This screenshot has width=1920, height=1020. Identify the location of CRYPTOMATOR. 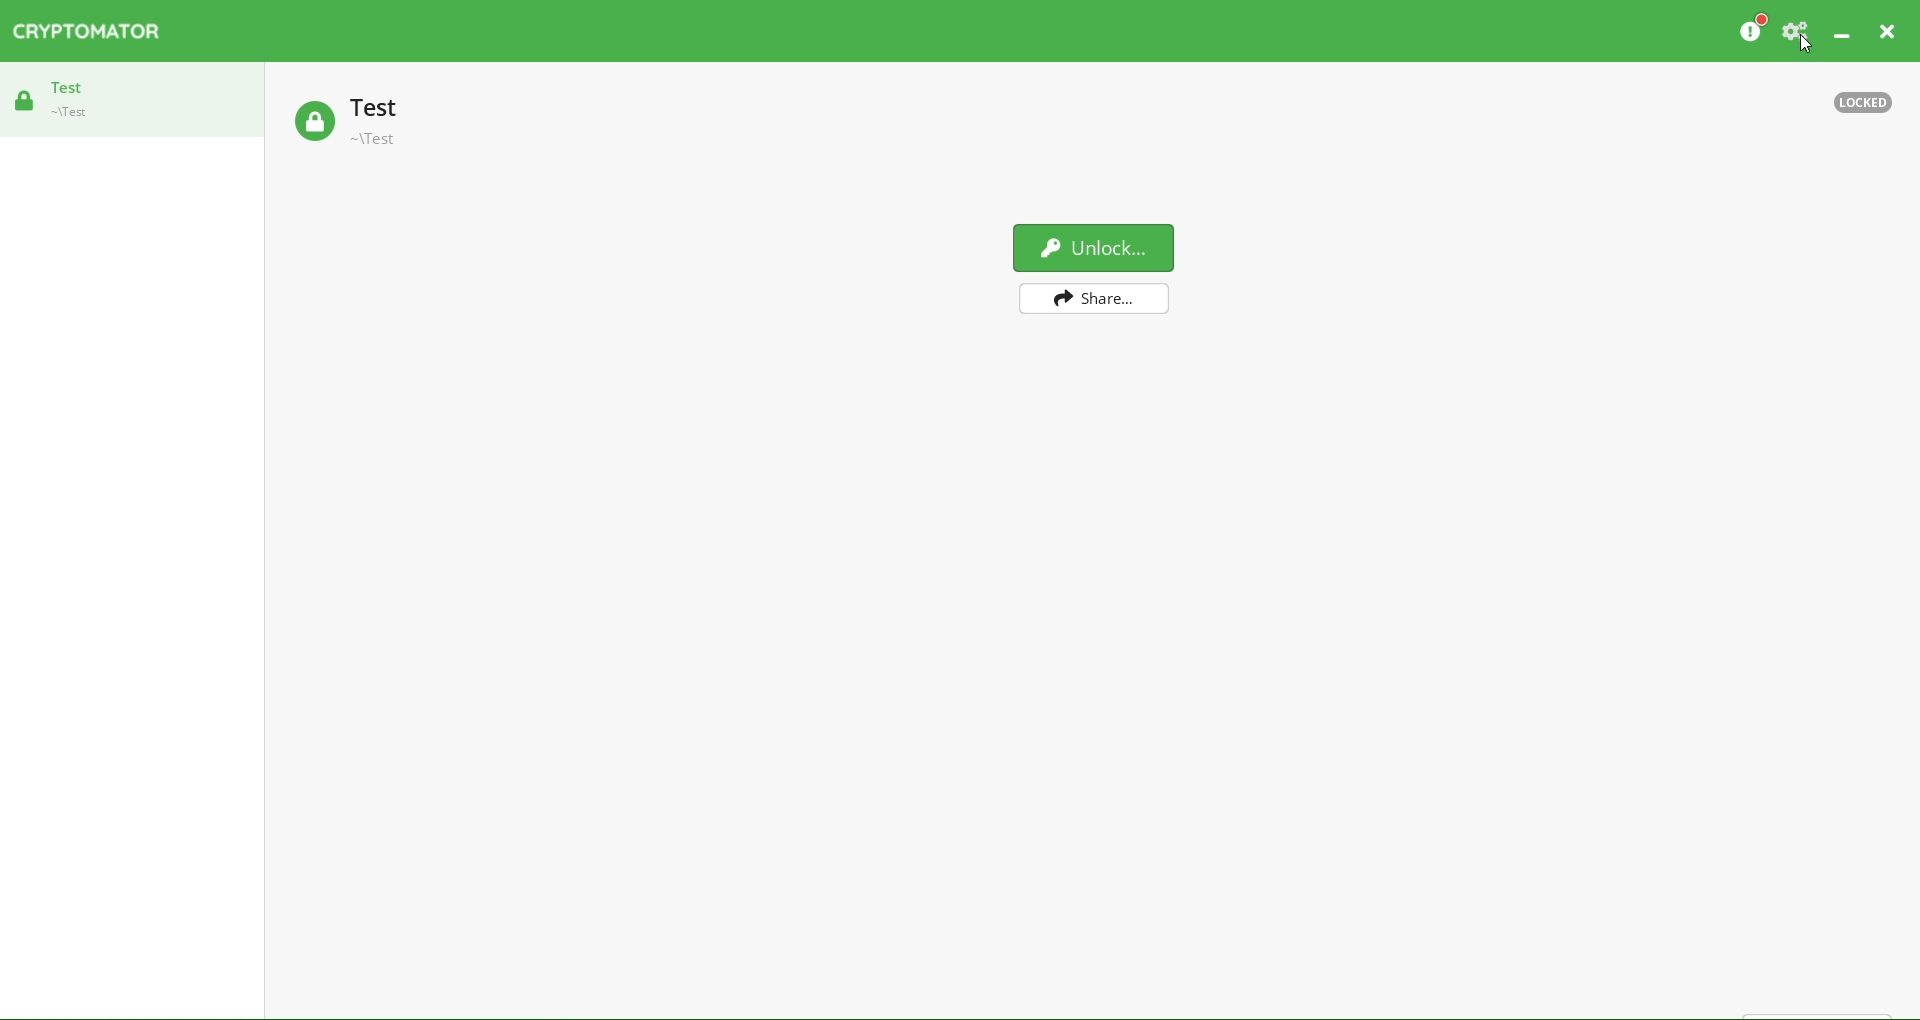
(93, 31).